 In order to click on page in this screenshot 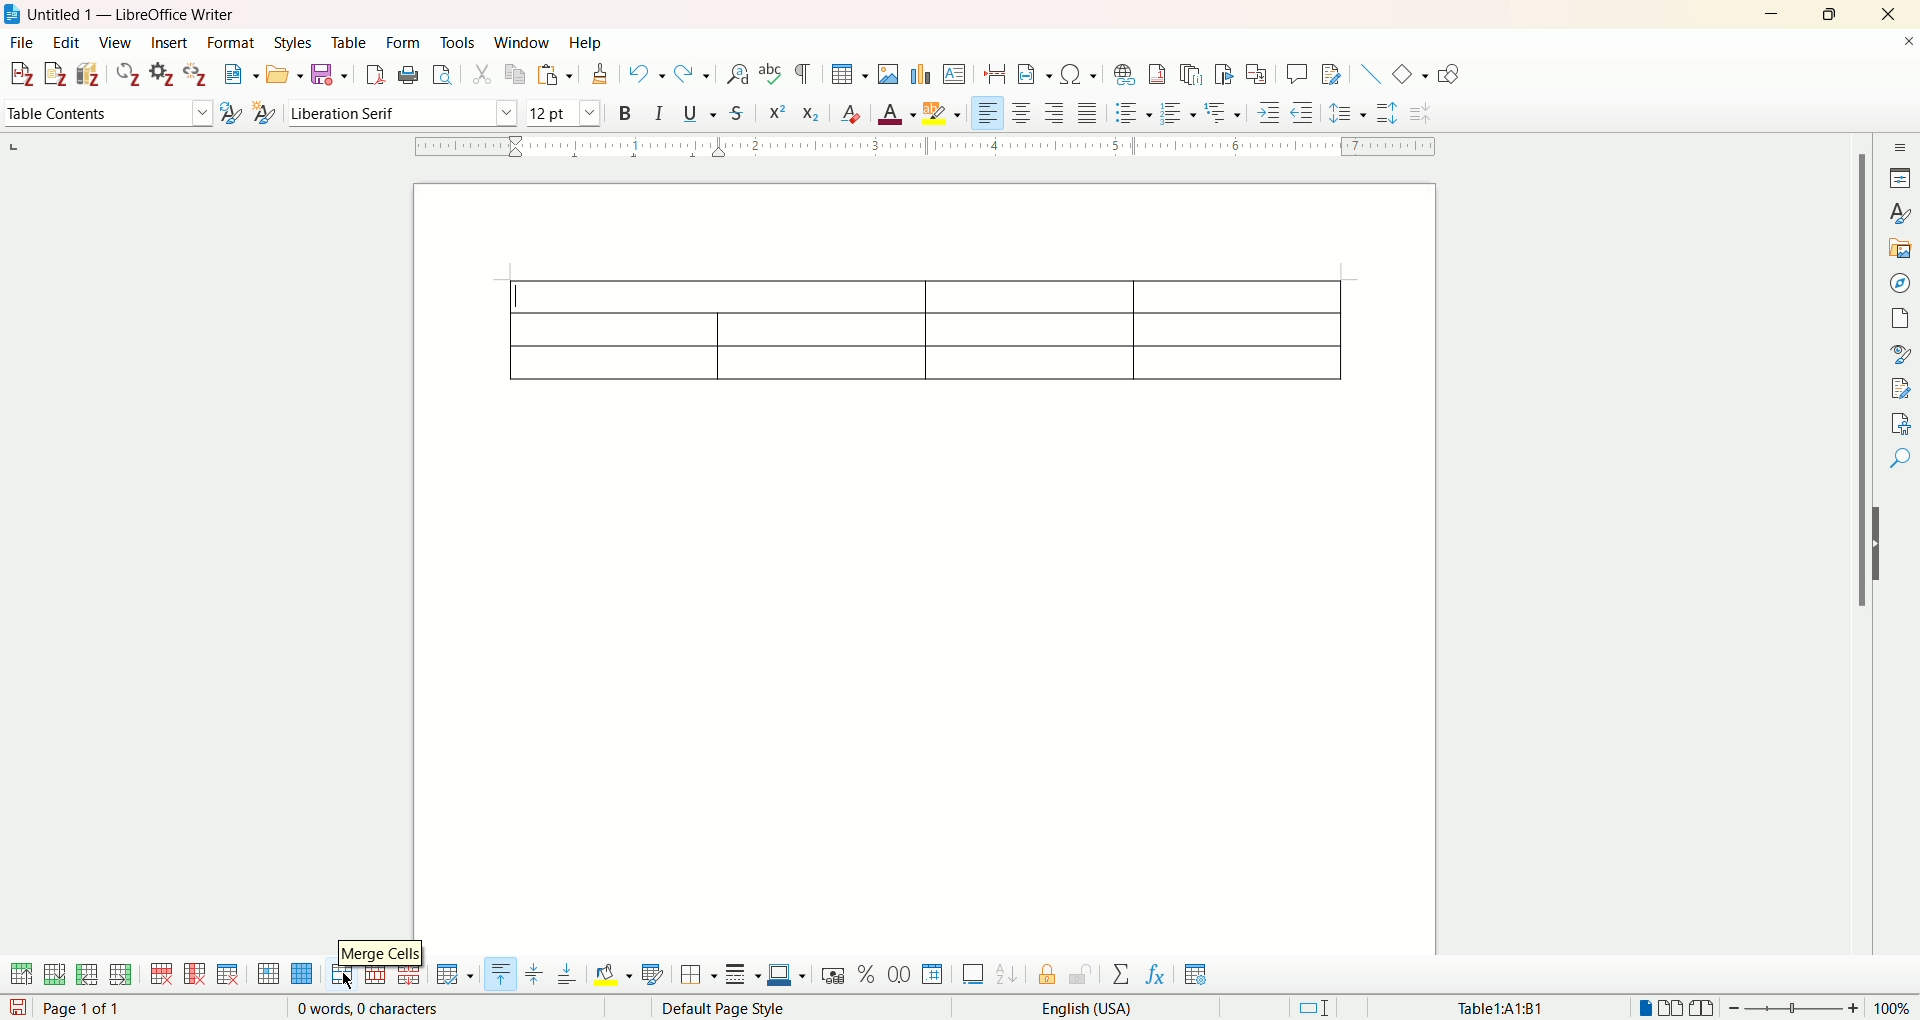, I will do `click(927, 566)`.